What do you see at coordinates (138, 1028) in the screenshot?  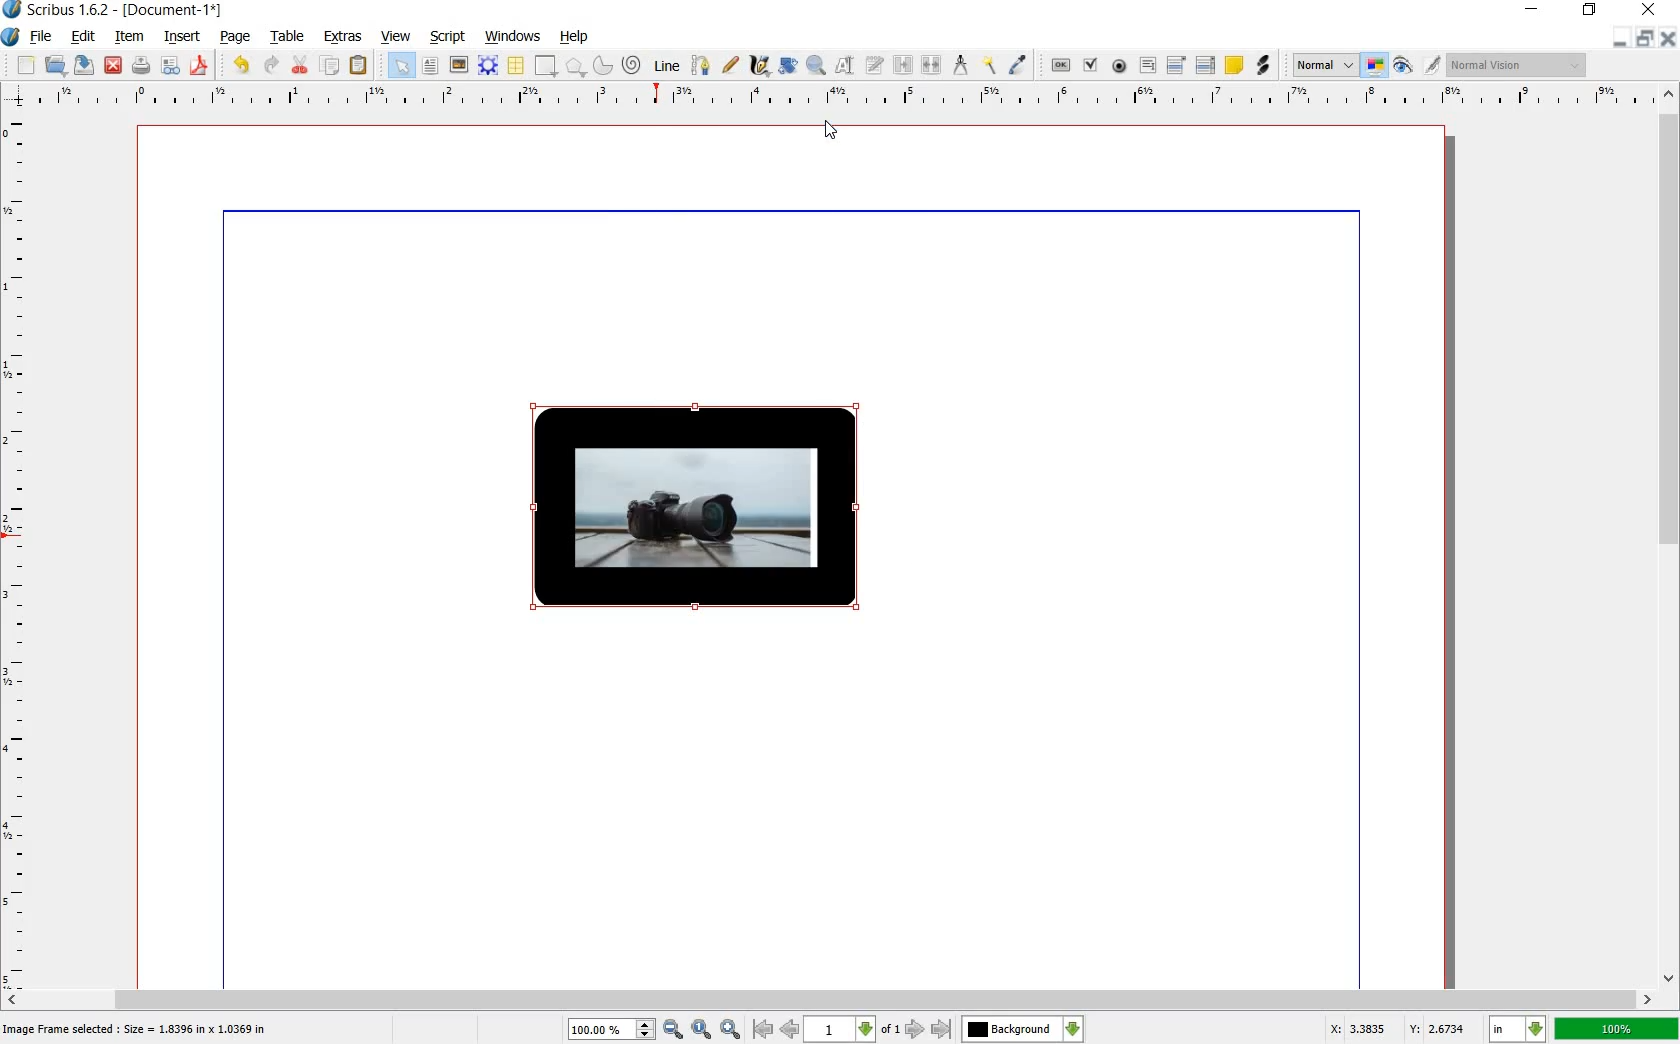 I see `Image frame selected` at bounding box center [138, 1028].